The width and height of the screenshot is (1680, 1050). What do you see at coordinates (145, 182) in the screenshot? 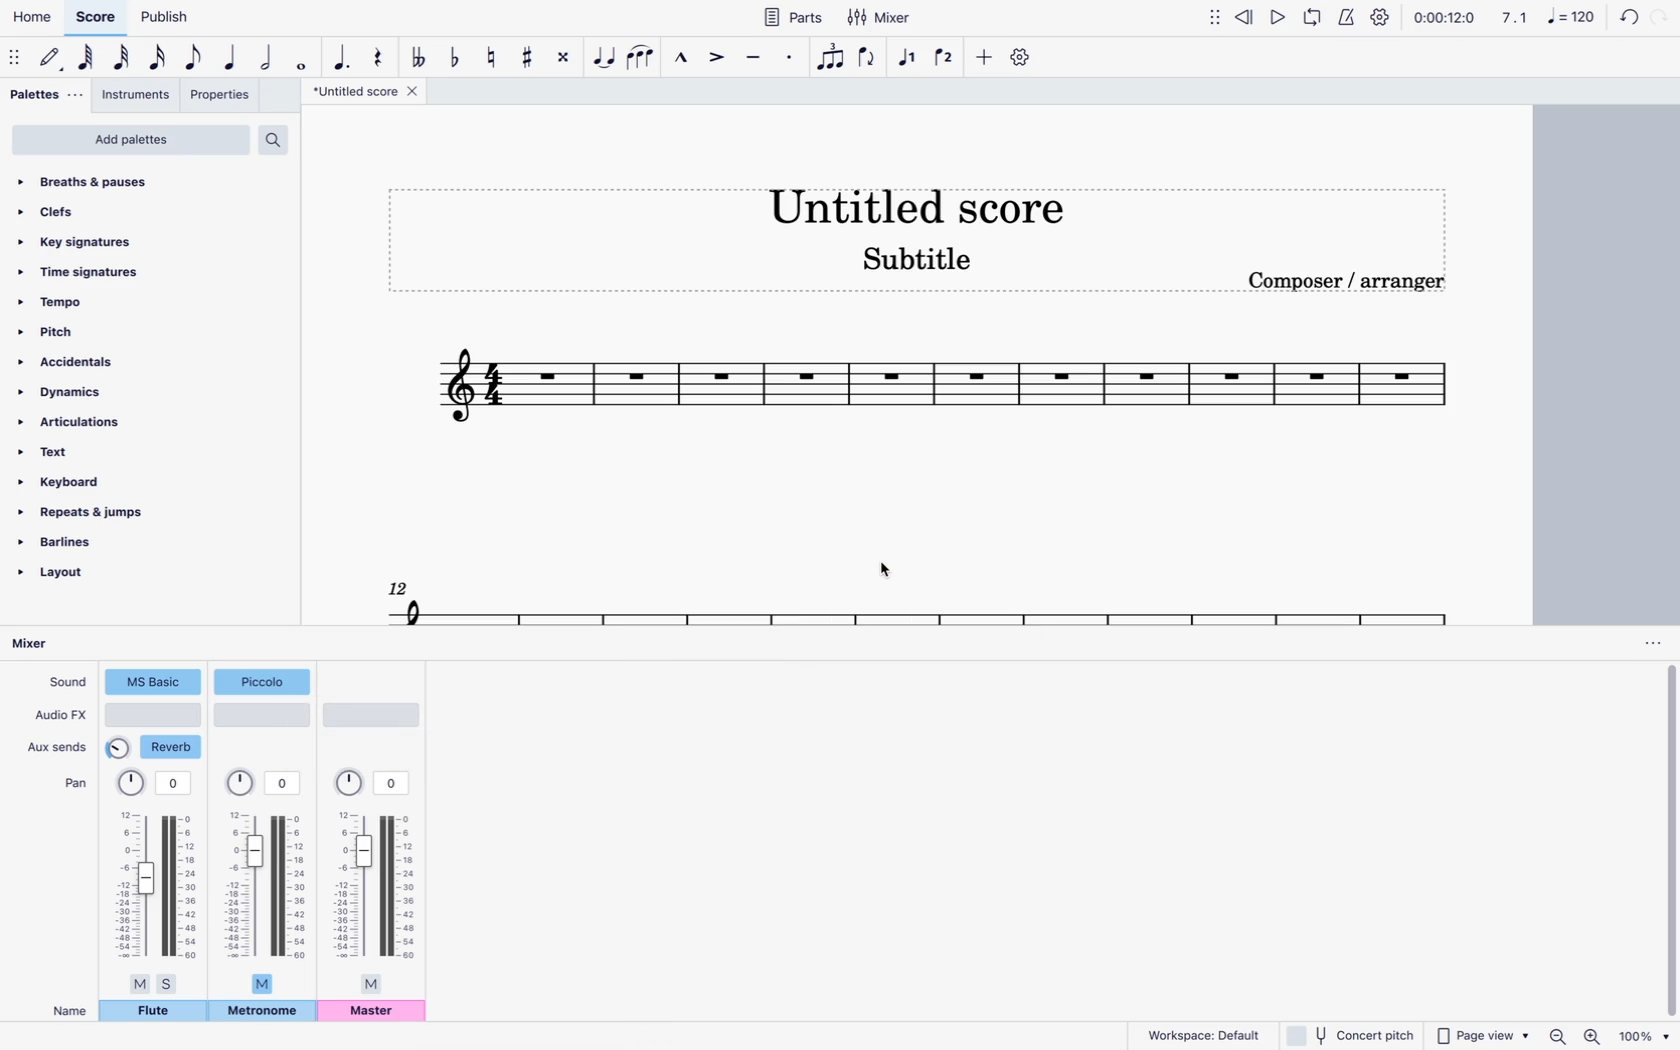
I see `breaths & pauses` at bounding box center [145, 182].